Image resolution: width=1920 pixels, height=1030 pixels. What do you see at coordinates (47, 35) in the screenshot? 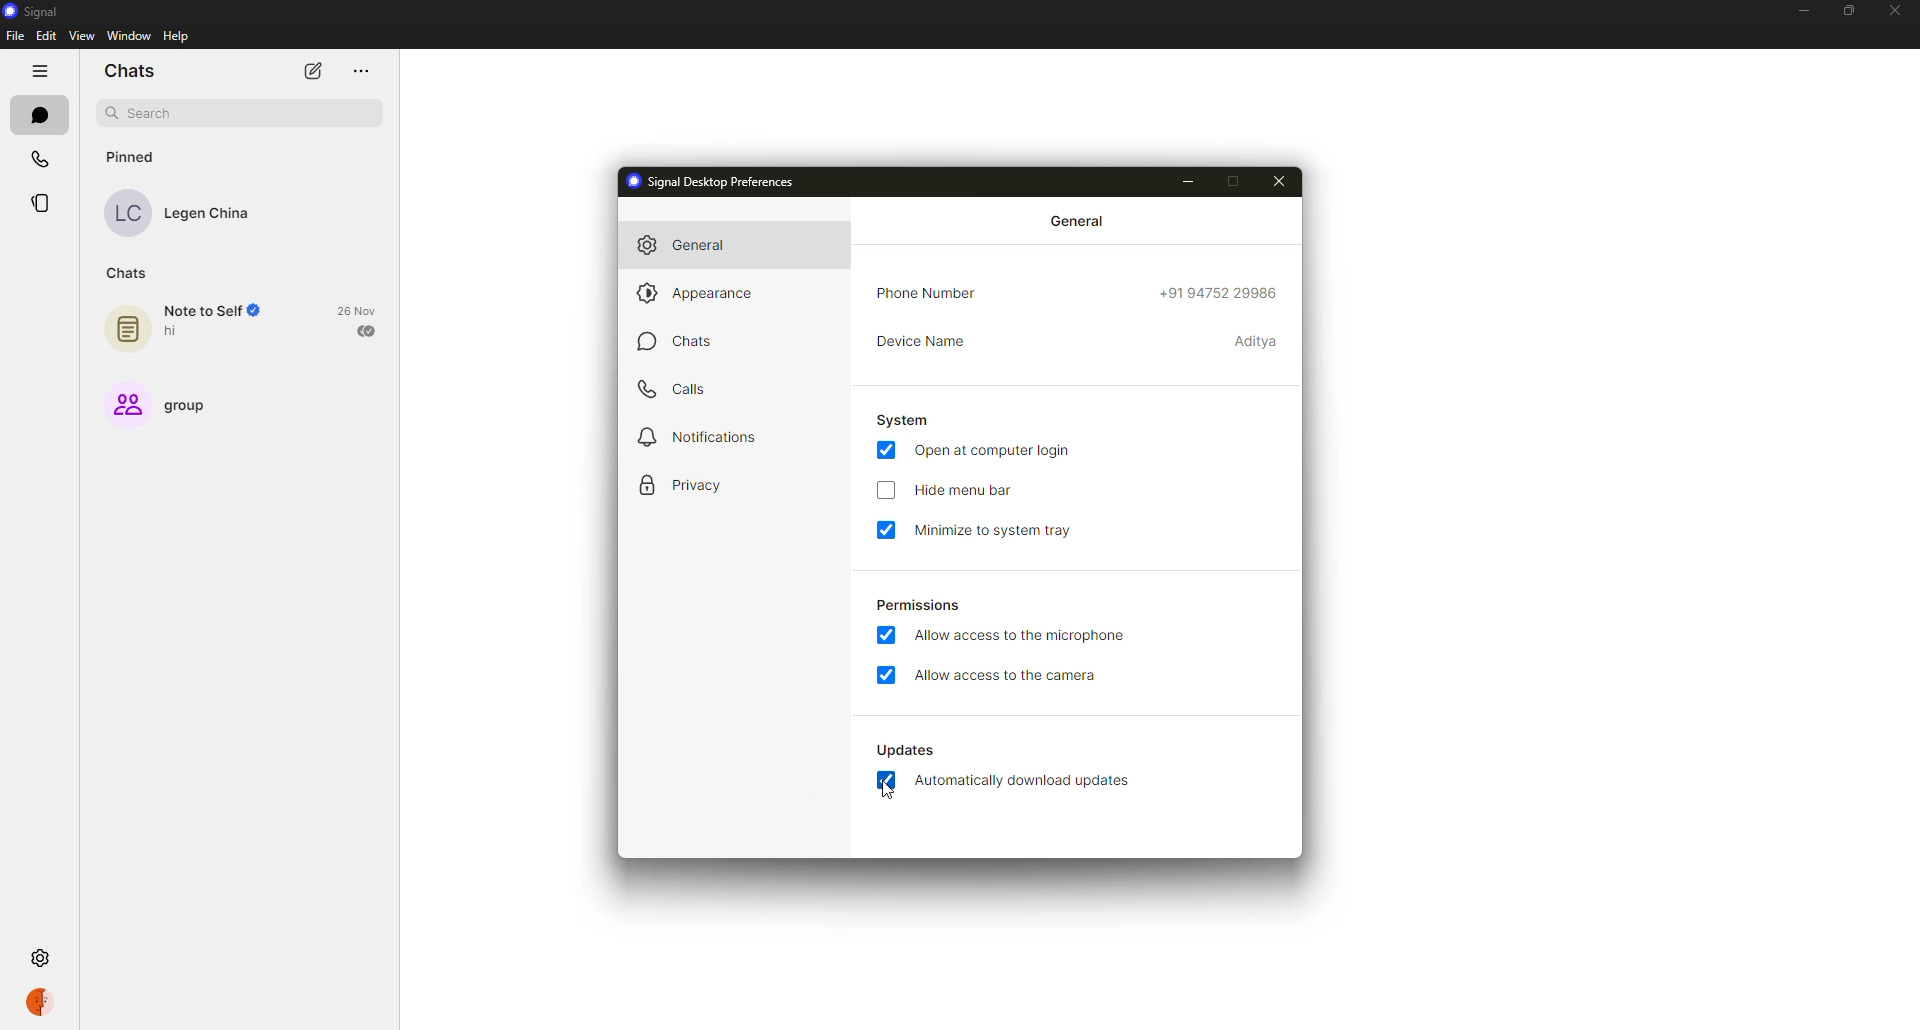
I see `edit` at bounding box center [47, 35].